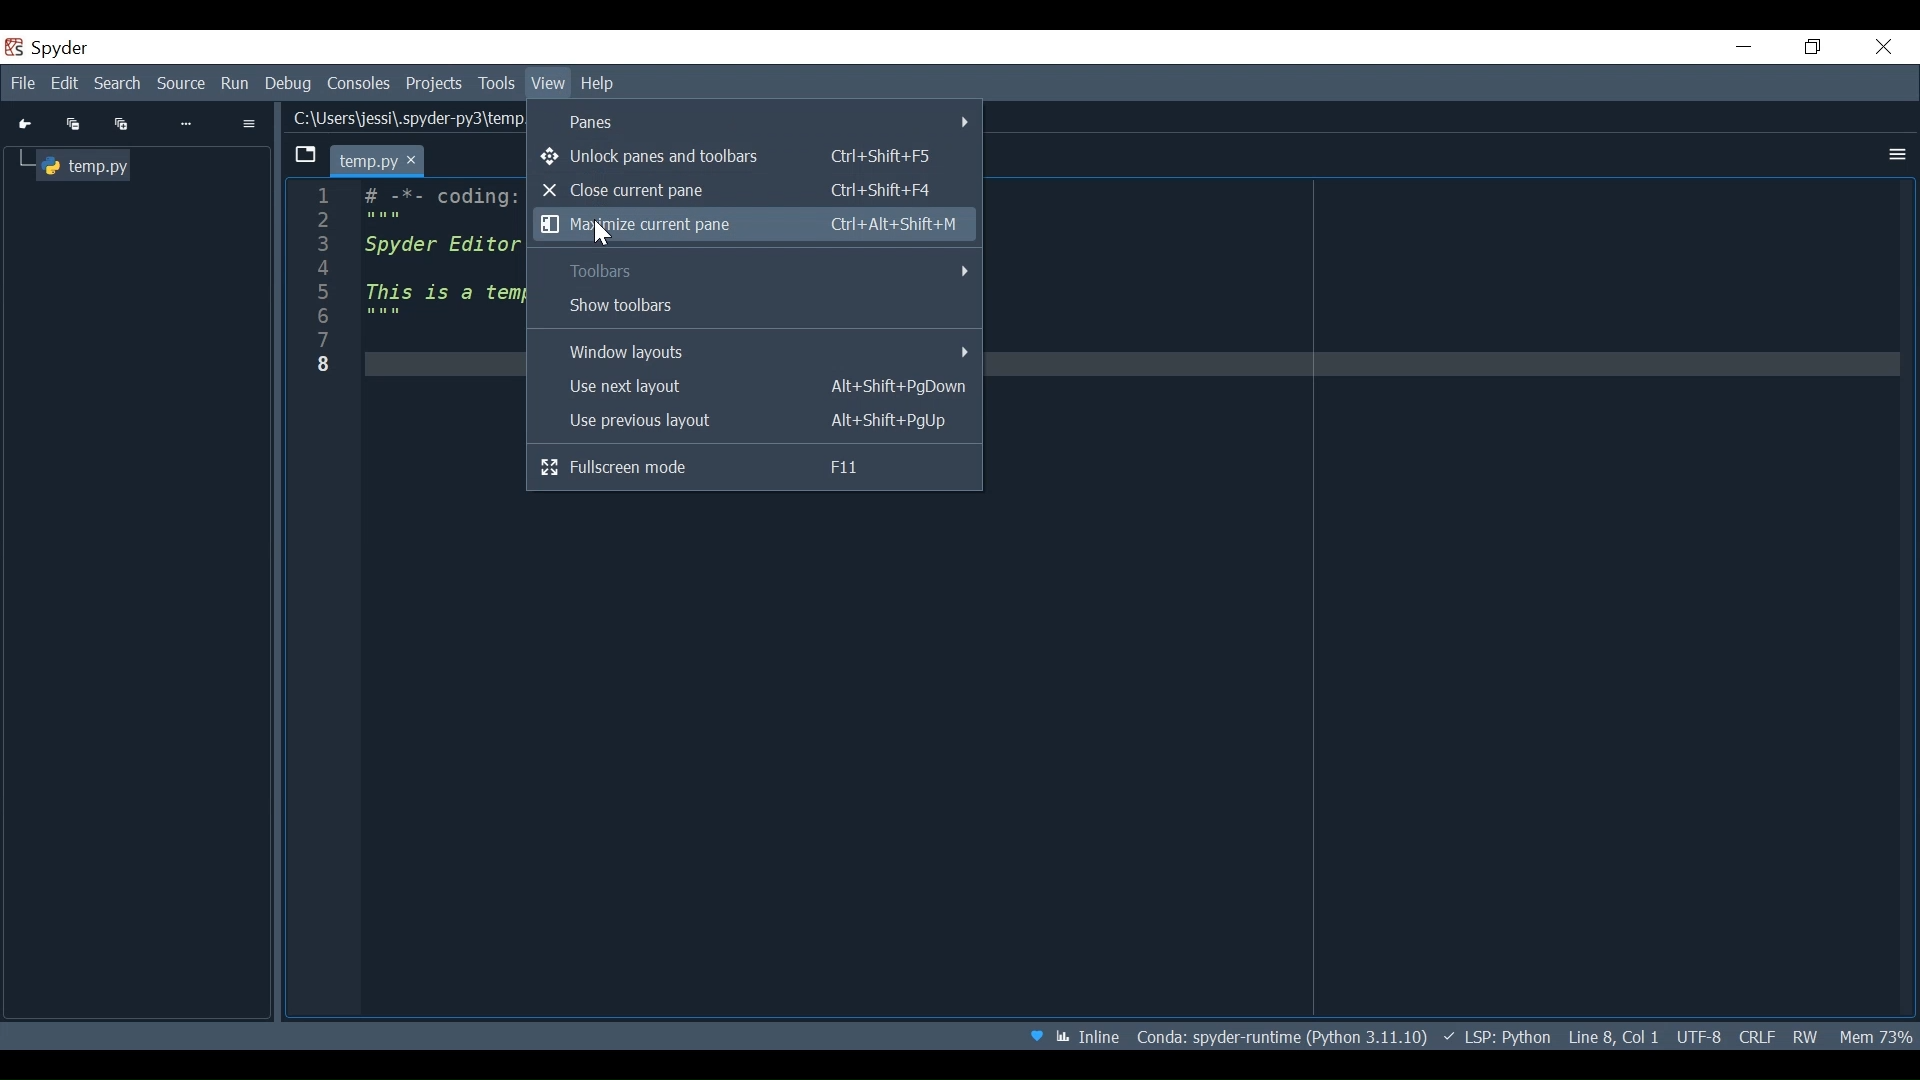 The height and width of the screenshot is (1080, 1920). I want to click on Help, so click(603, 83).